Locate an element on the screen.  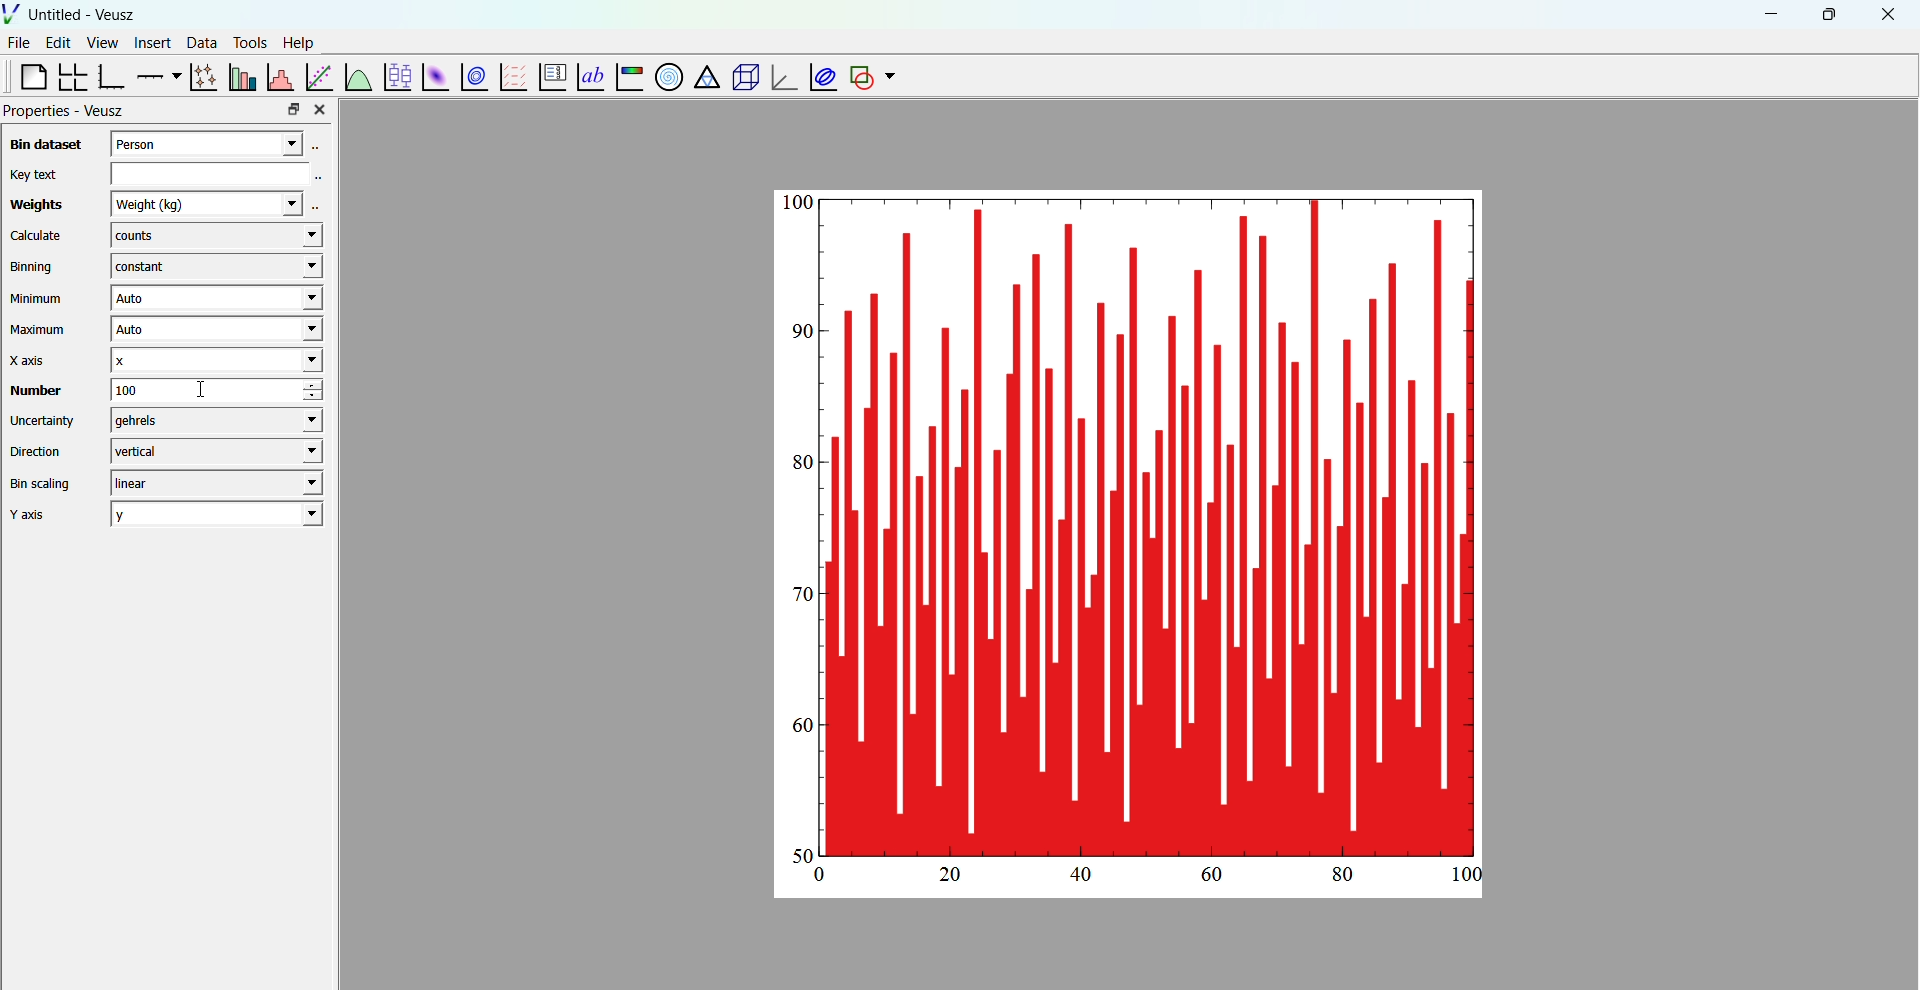
ternary graph is located at coordinates (705, 79).